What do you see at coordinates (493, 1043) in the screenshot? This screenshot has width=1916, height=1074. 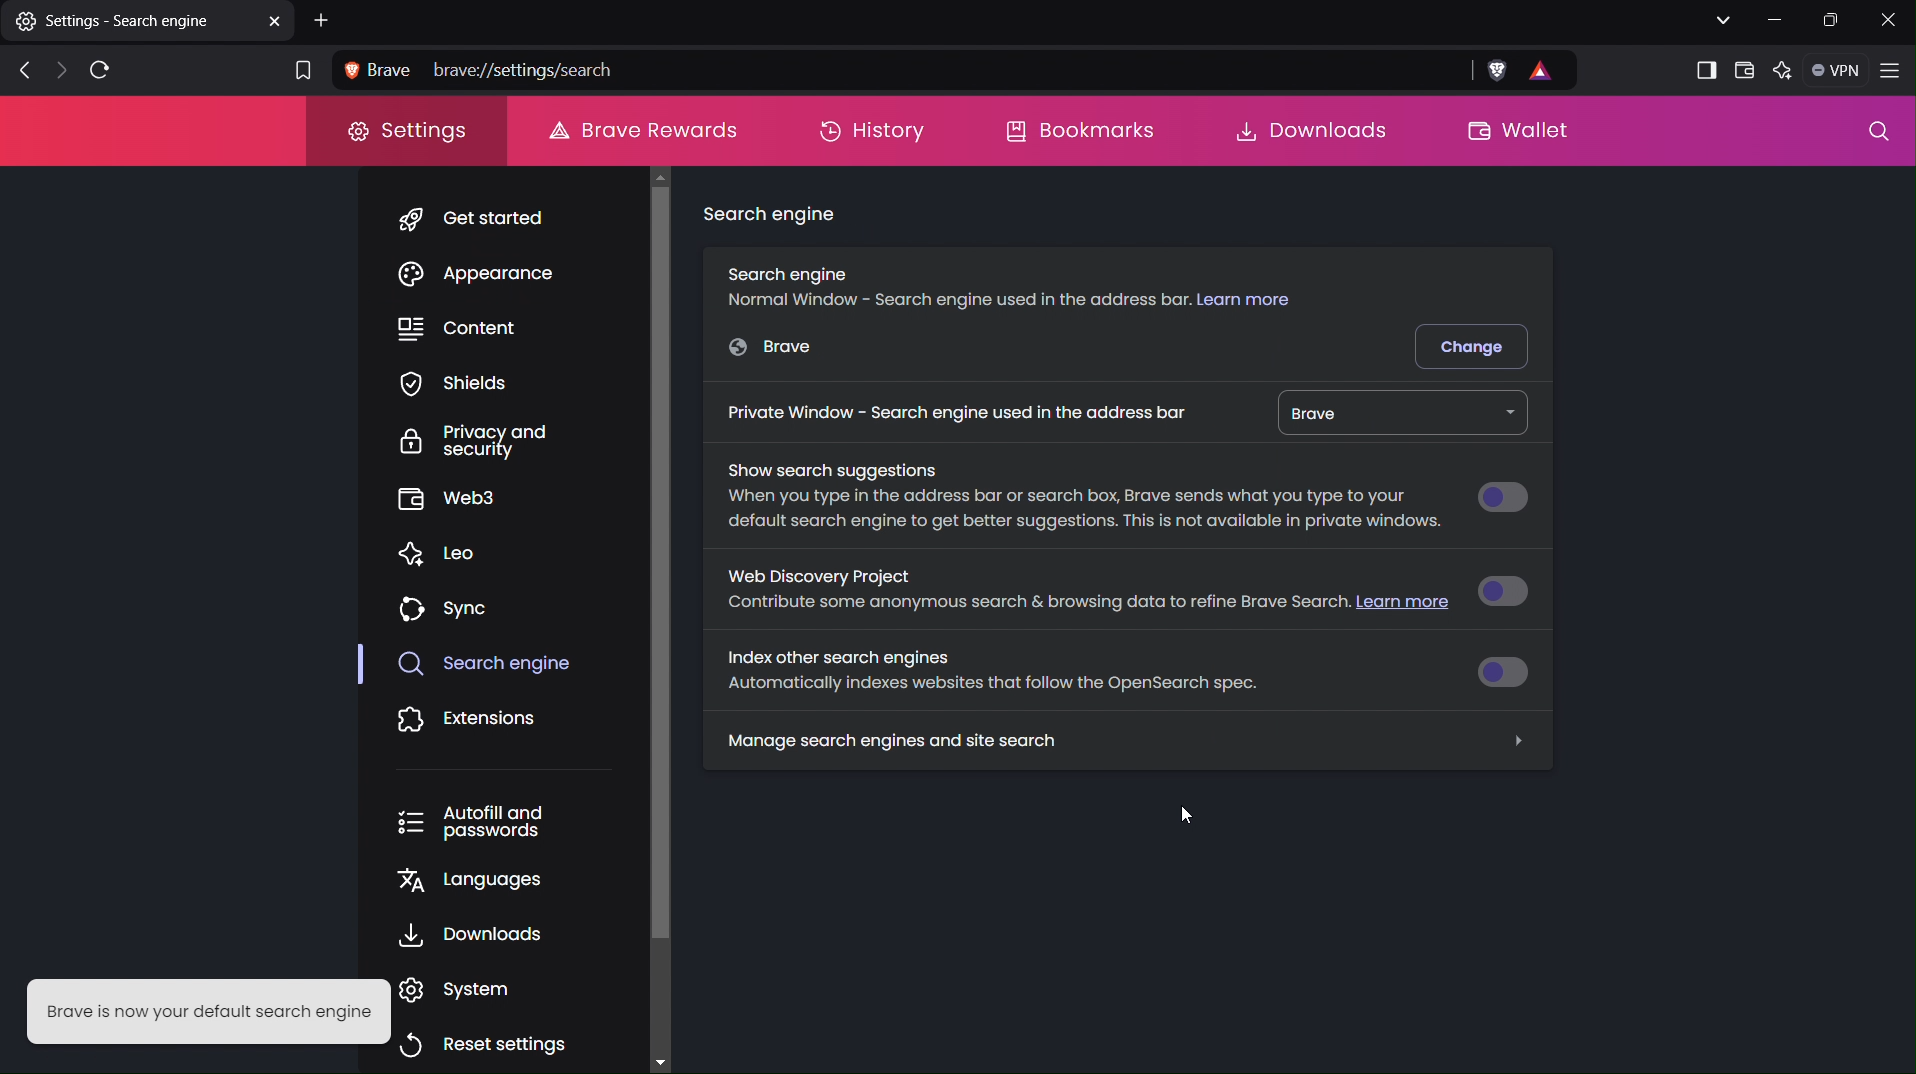 I see `Reset settings` at bounding box center [493, 1043].